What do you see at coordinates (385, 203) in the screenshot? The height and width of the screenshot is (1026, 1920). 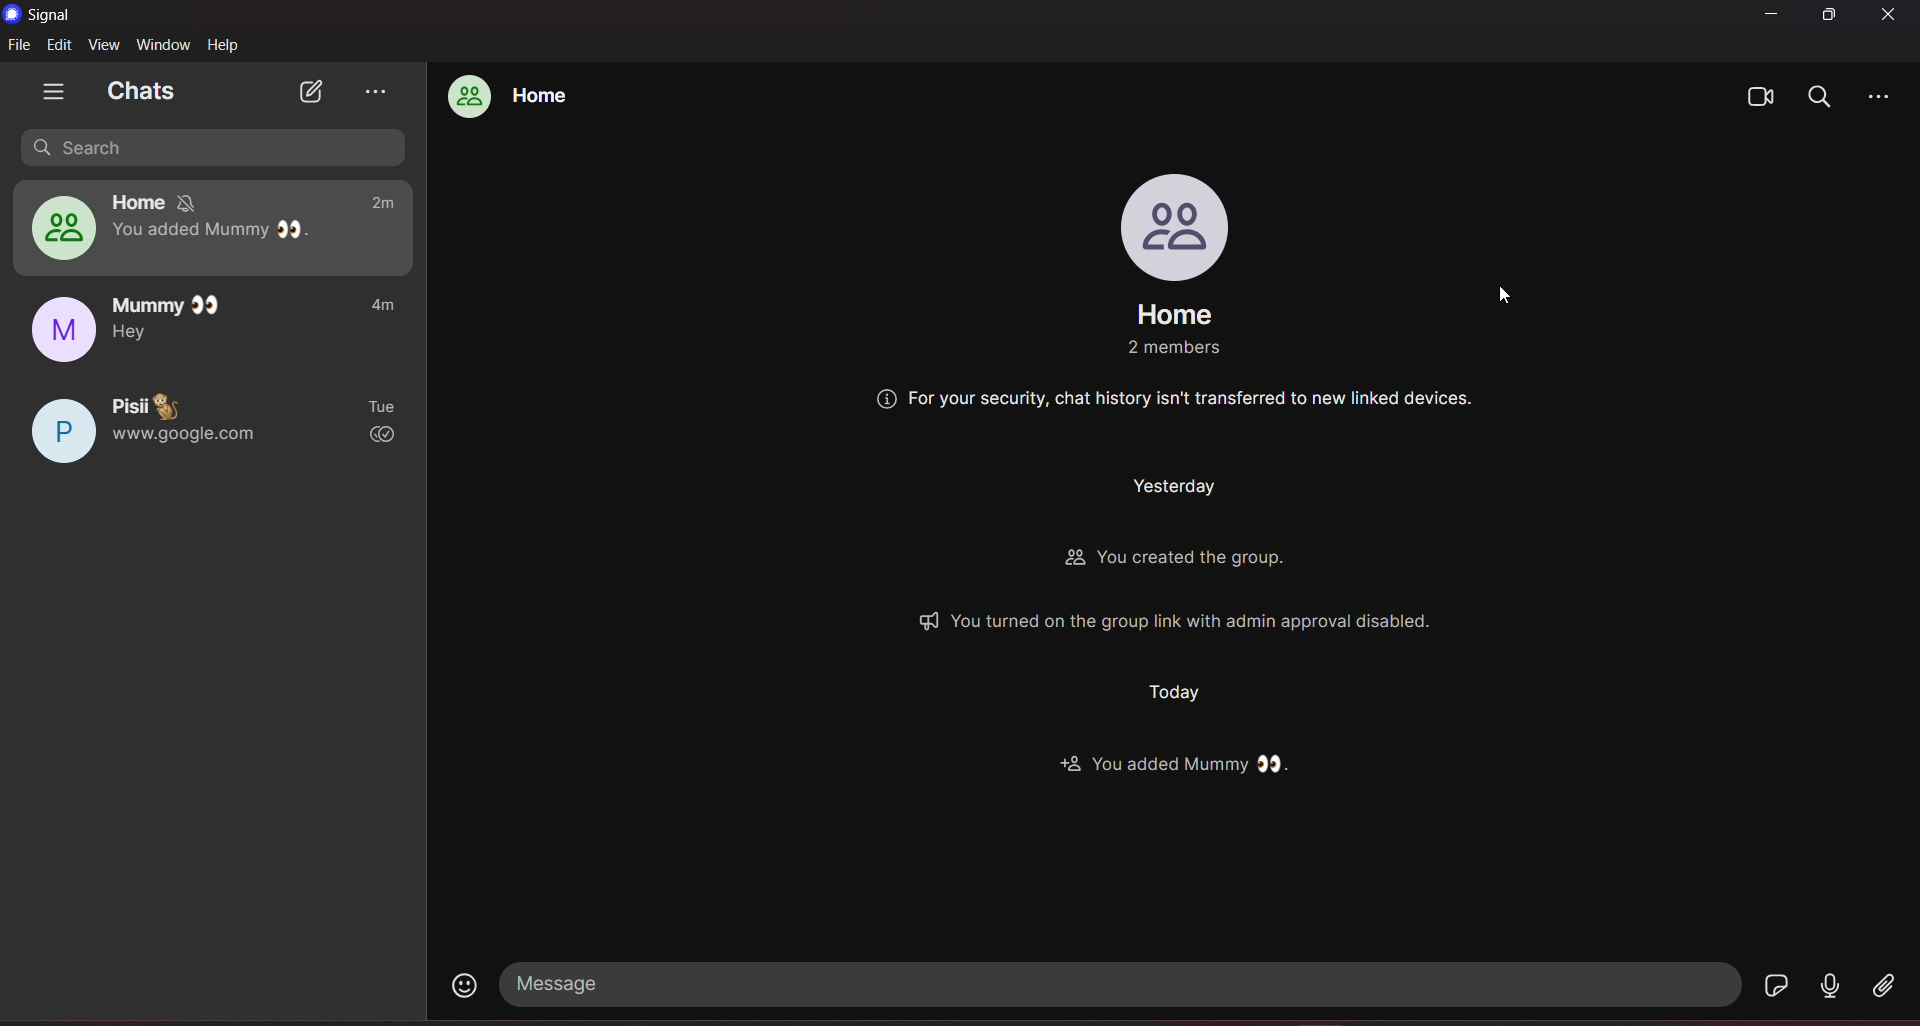 I see `2m` at bounding box center [385, 203].